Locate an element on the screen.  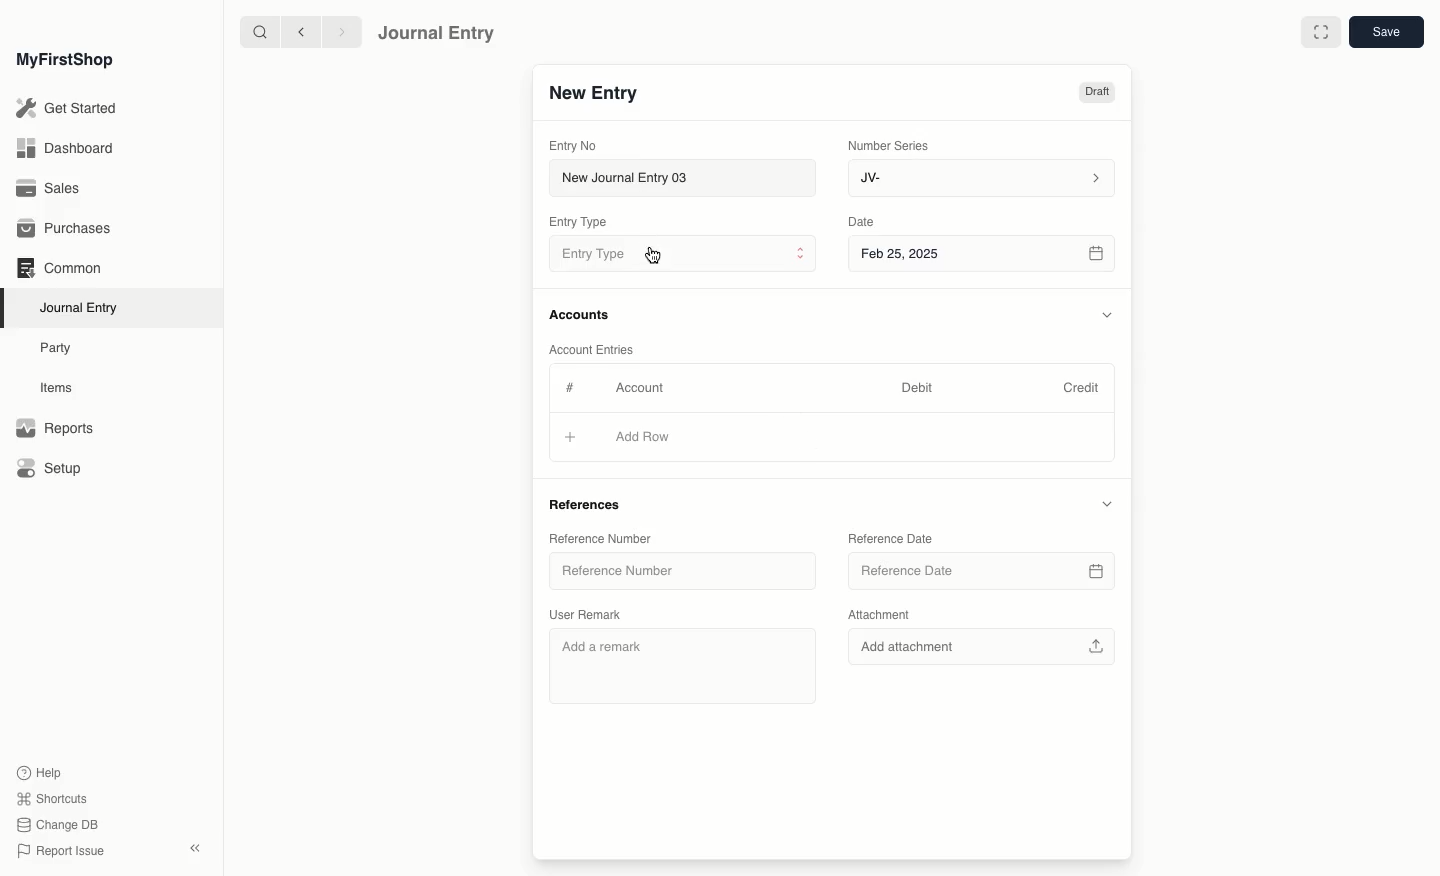
Credit is located at coordinates (1080, 386).